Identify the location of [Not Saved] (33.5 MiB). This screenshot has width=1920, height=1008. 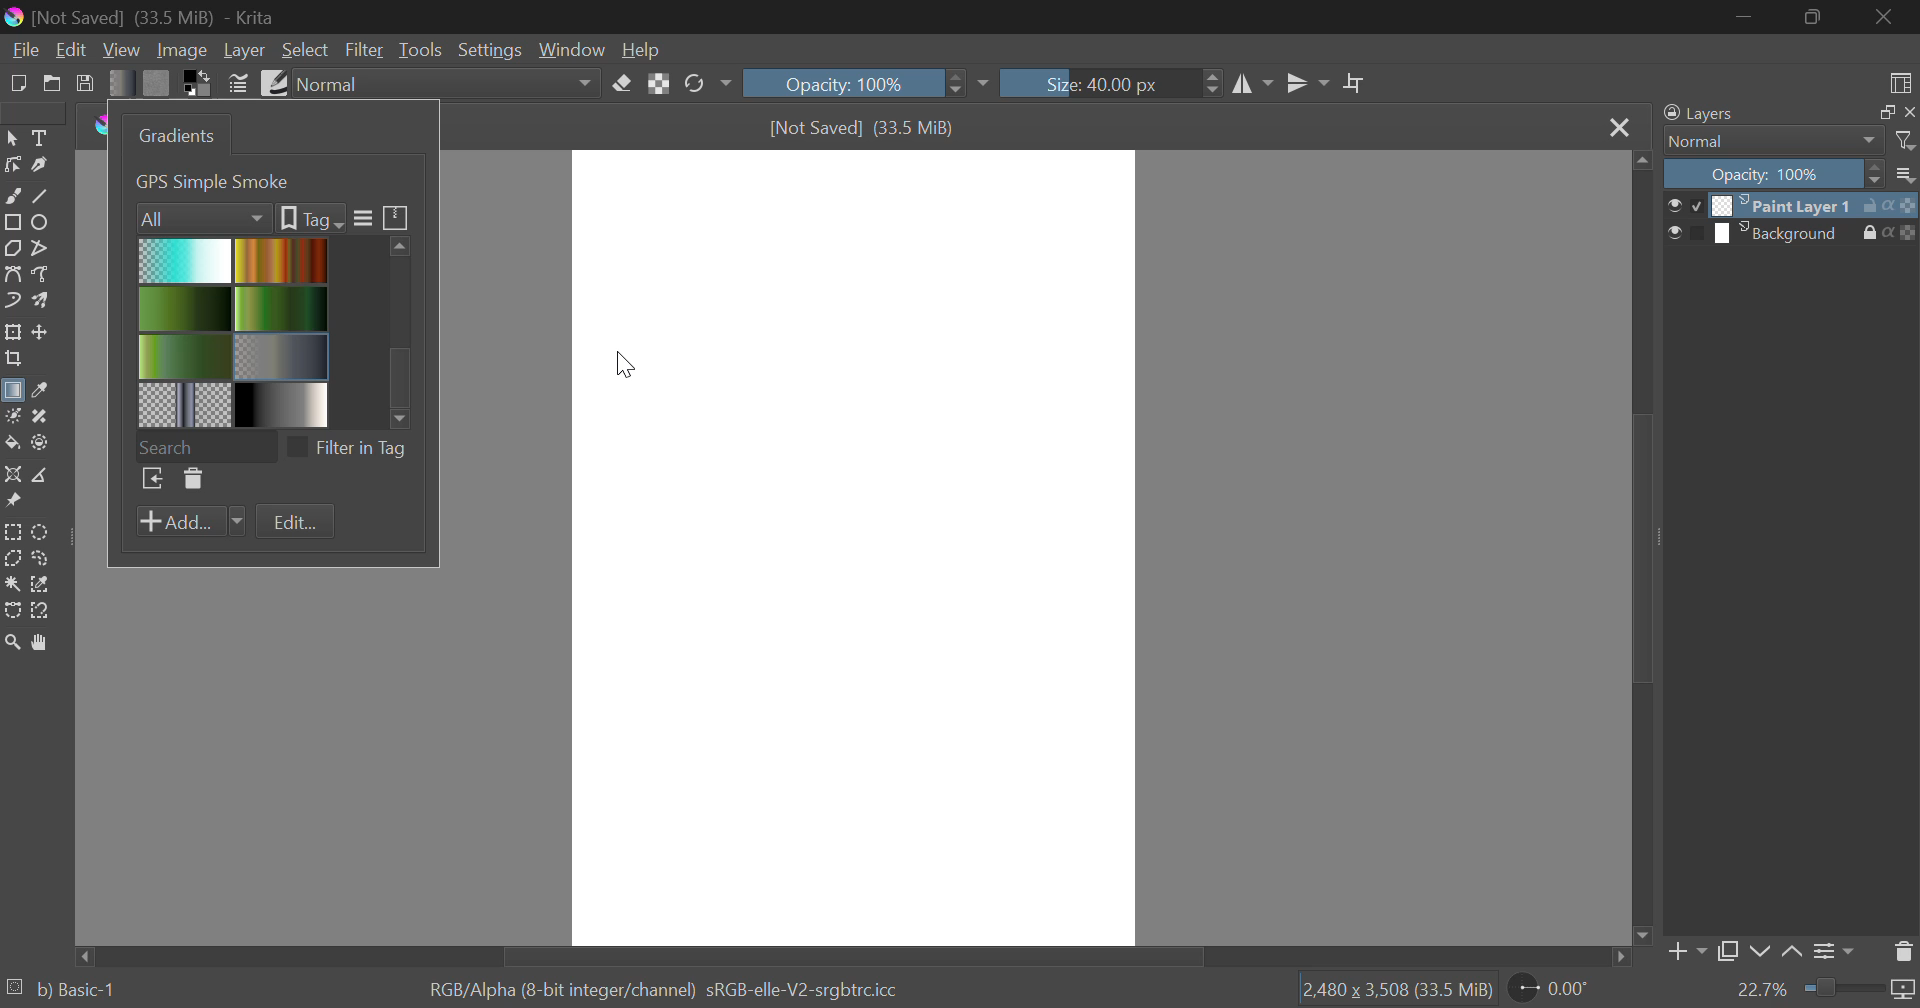
(863, 128).